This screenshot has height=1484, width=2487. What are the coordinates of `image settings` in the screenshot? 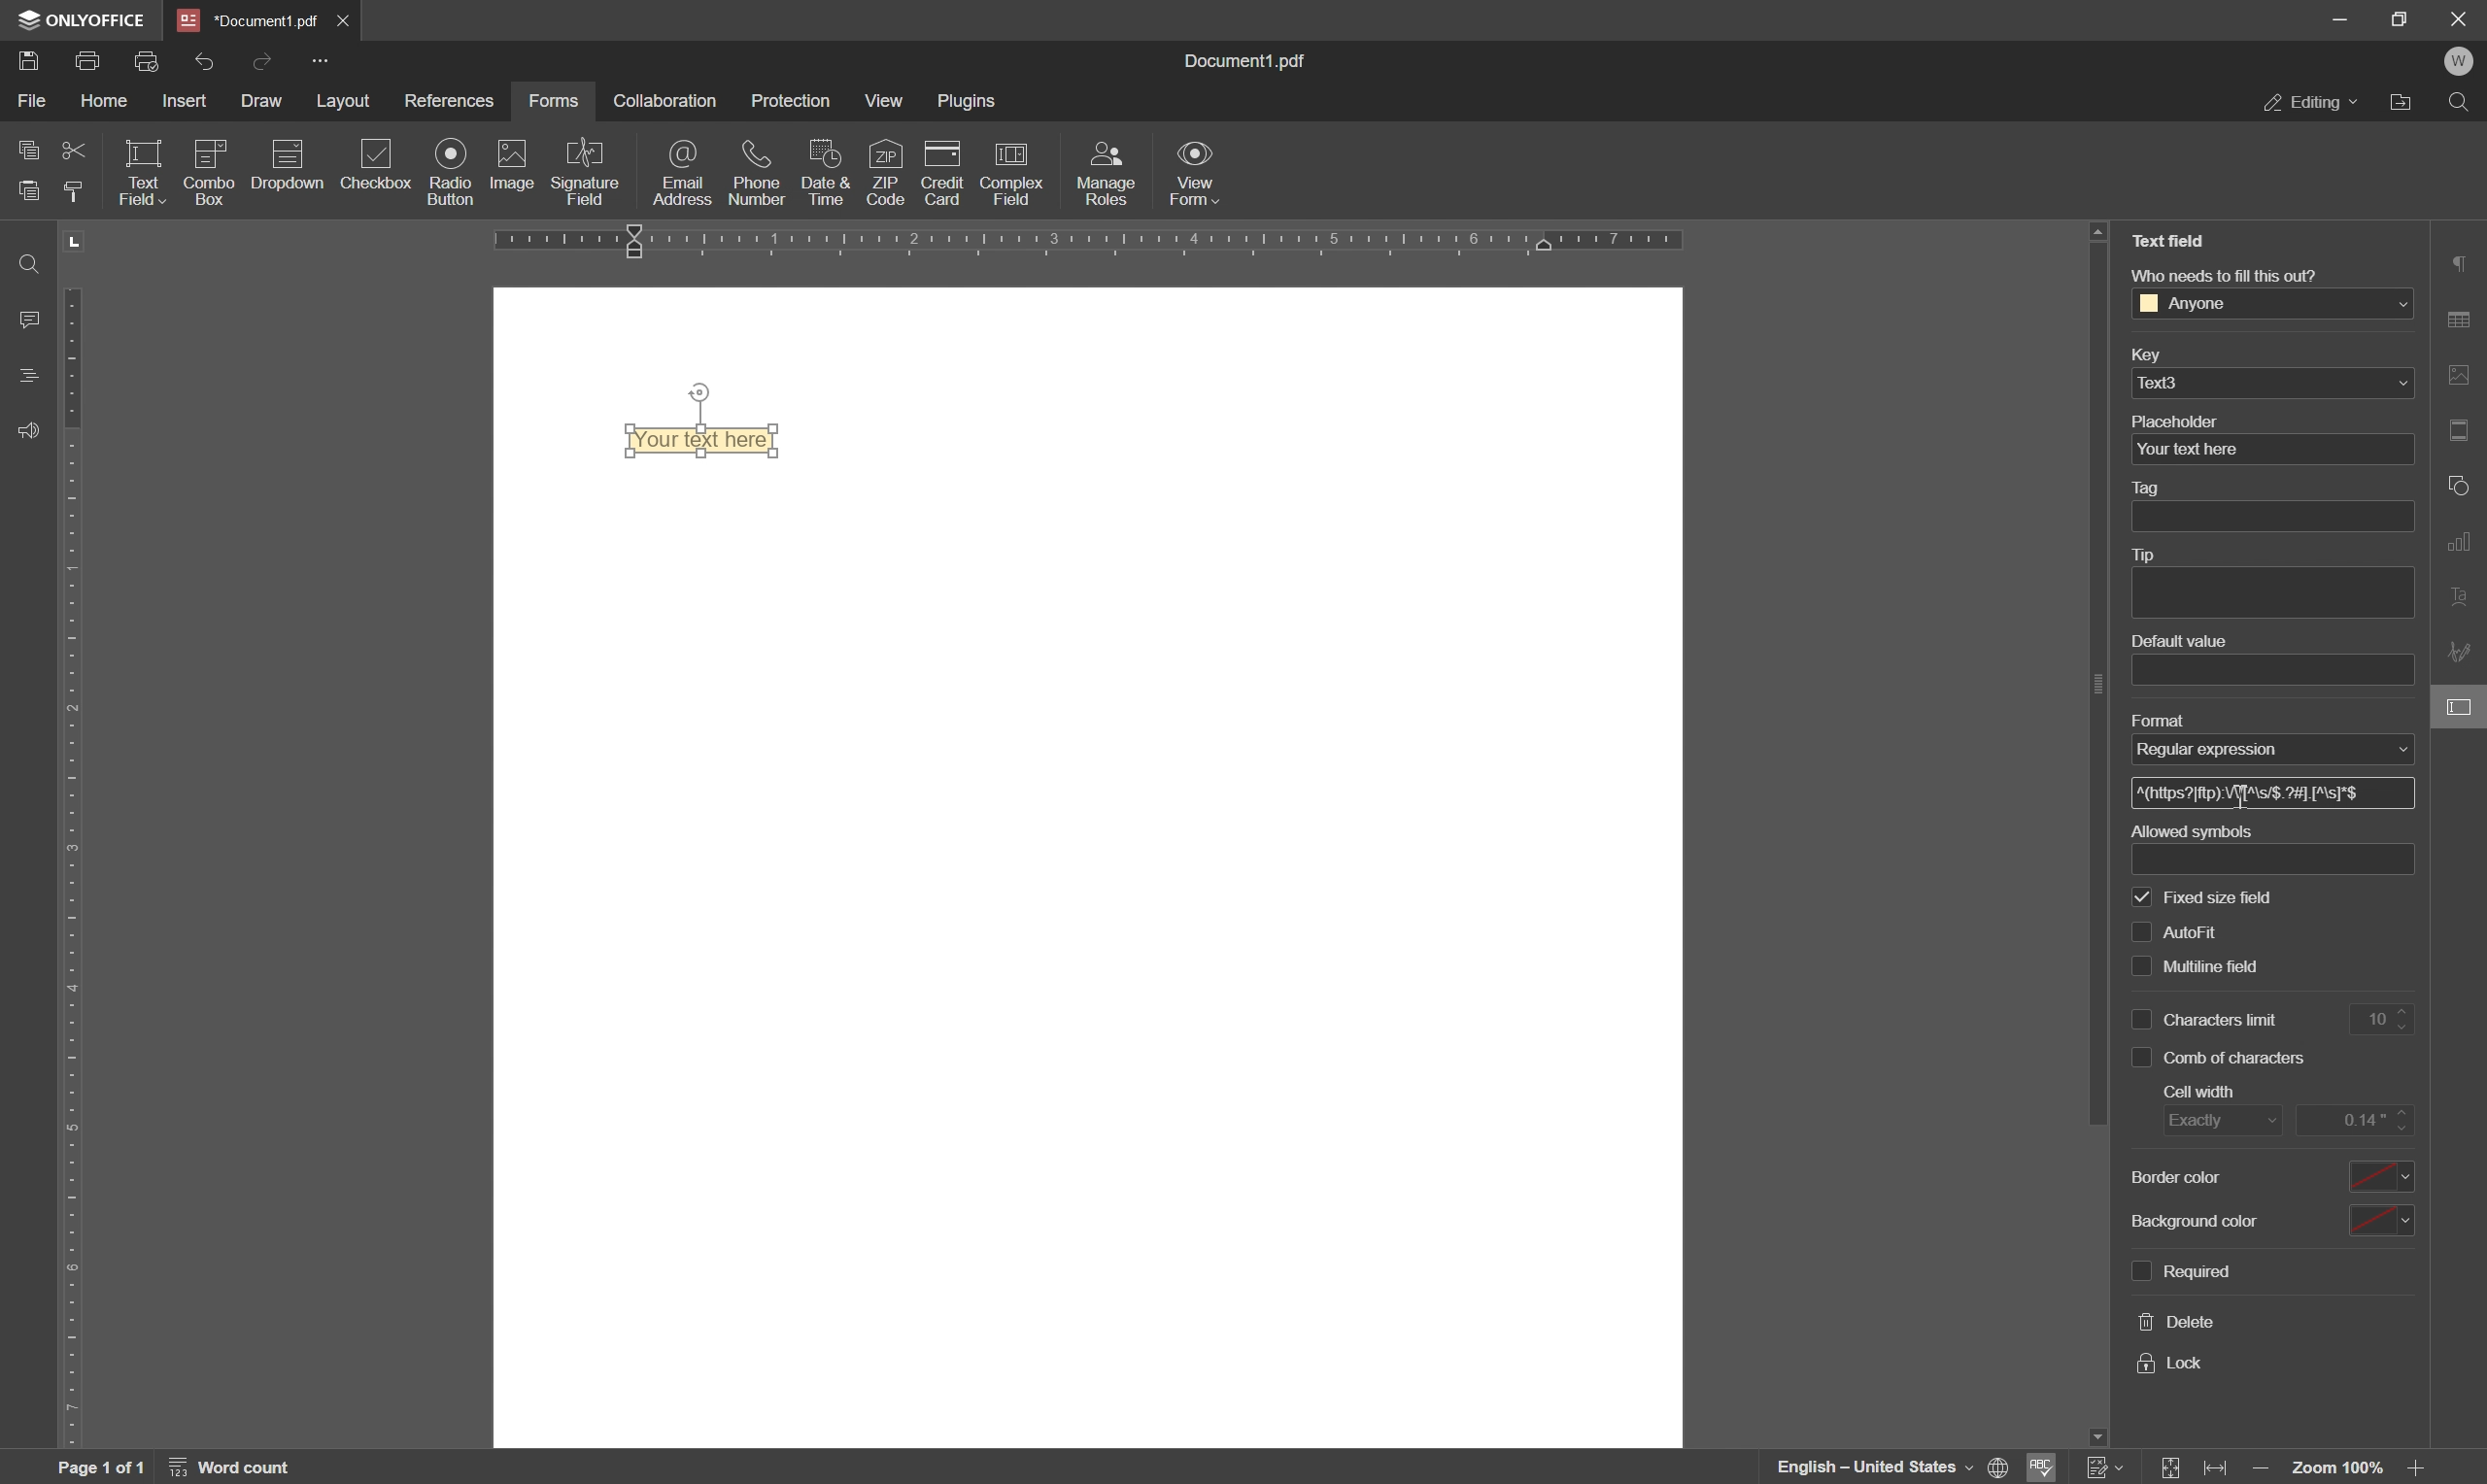 It's located at (2464, 374).